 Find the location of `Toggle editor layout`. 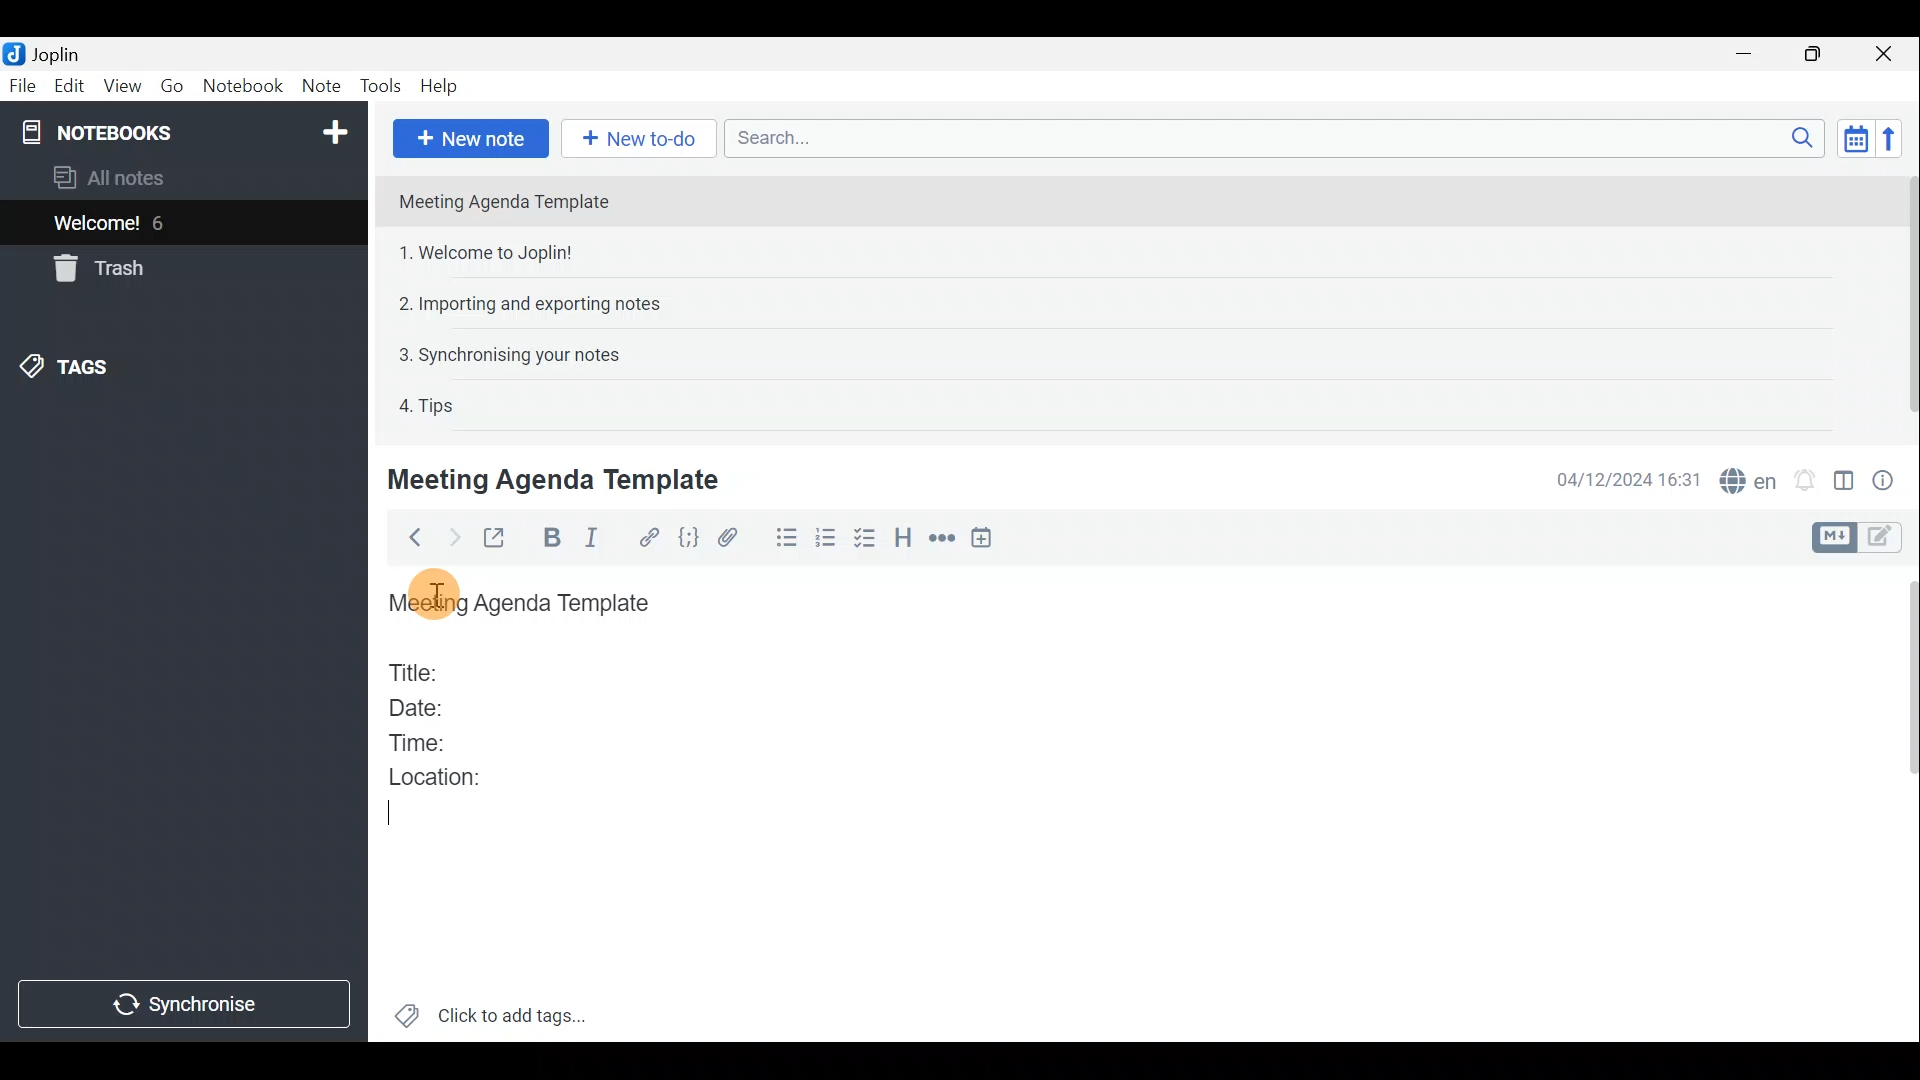

Toggle editor layout is located at coordinates (1845, 484).